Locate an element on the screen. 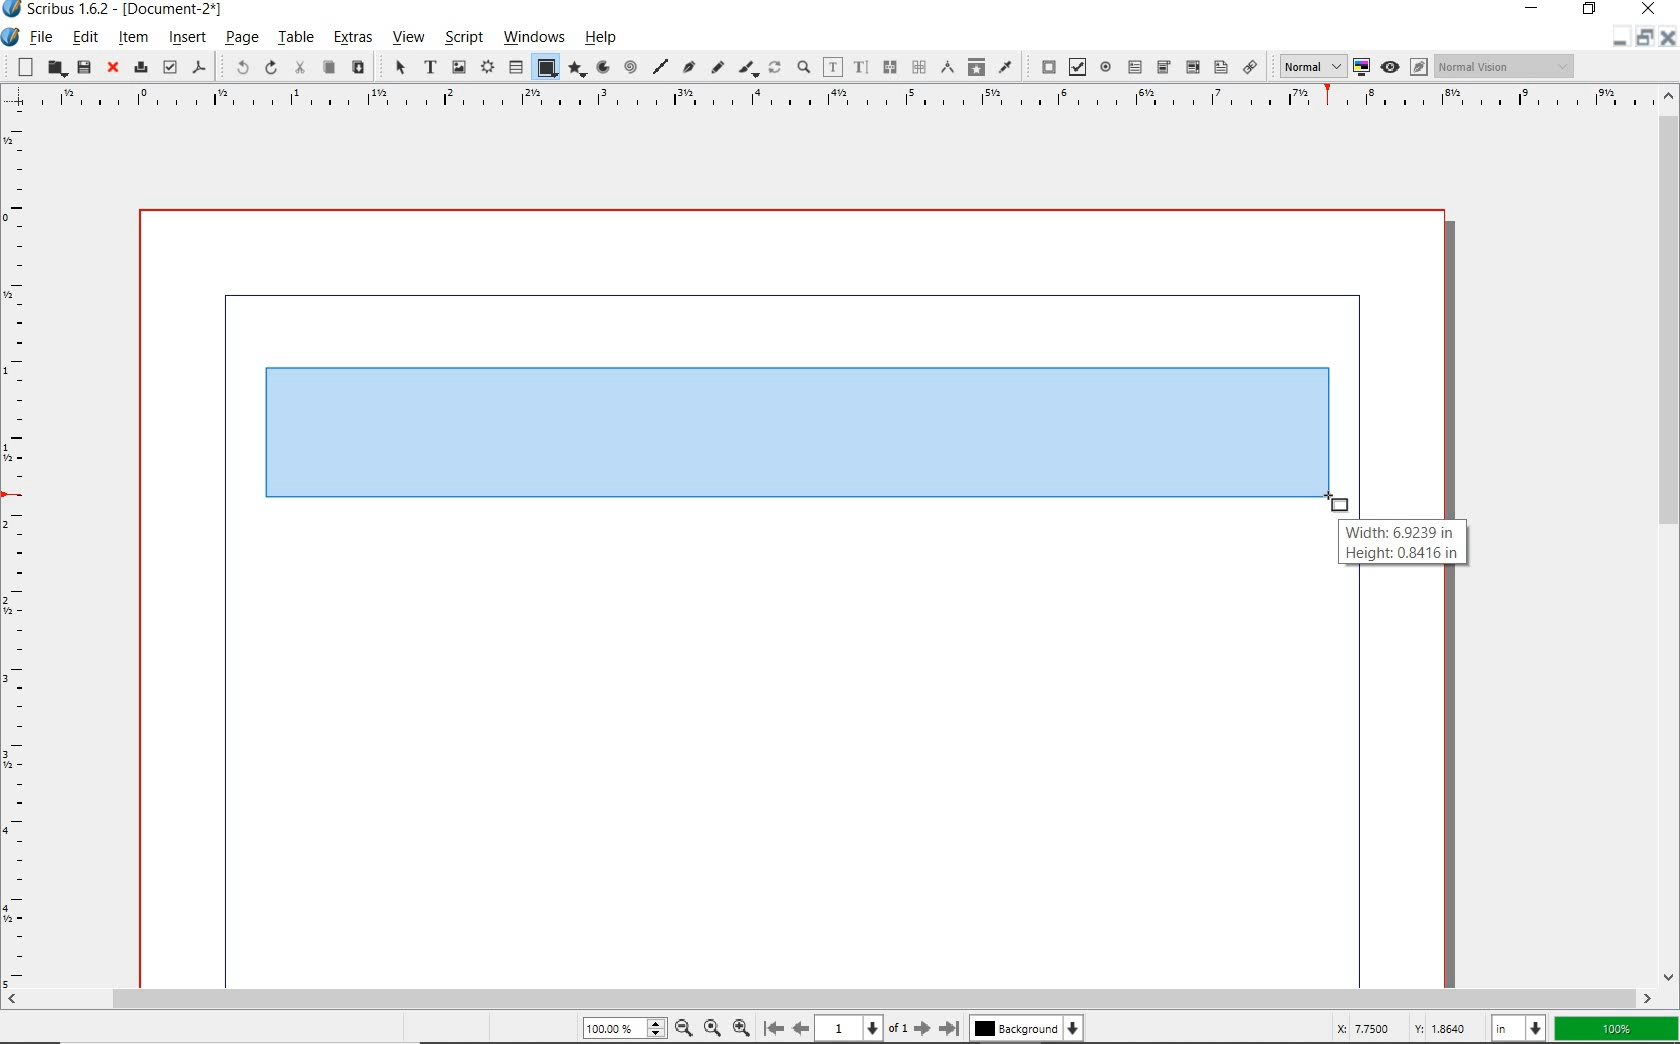 The height and width of the screenshot is (1044, 1680). preflight verifier is located at coordinates (169, 67).